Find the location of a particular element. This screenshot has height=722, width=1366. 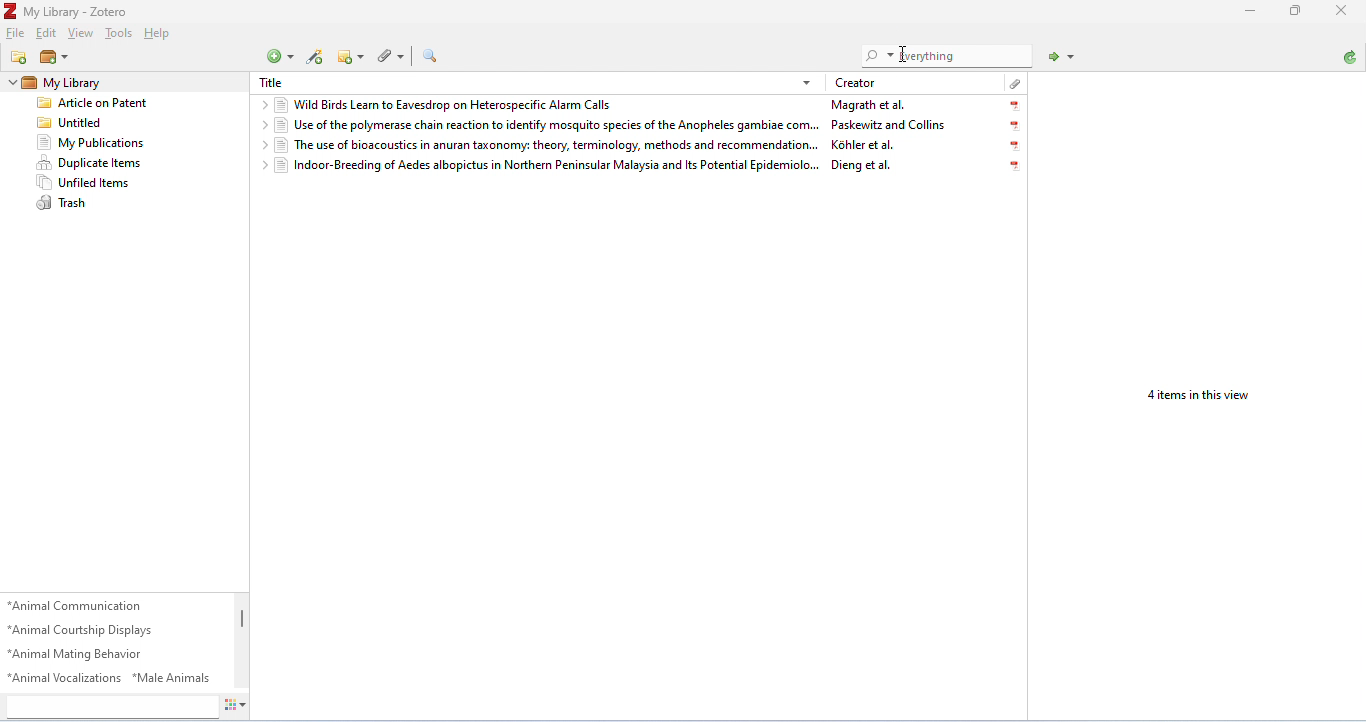

Indoor-Breeding of Aedes albopictus in Northern Peninsular Malaysia and Its Potential Epidemiolo... Dieng et al. is located at coordinates (639, 167).